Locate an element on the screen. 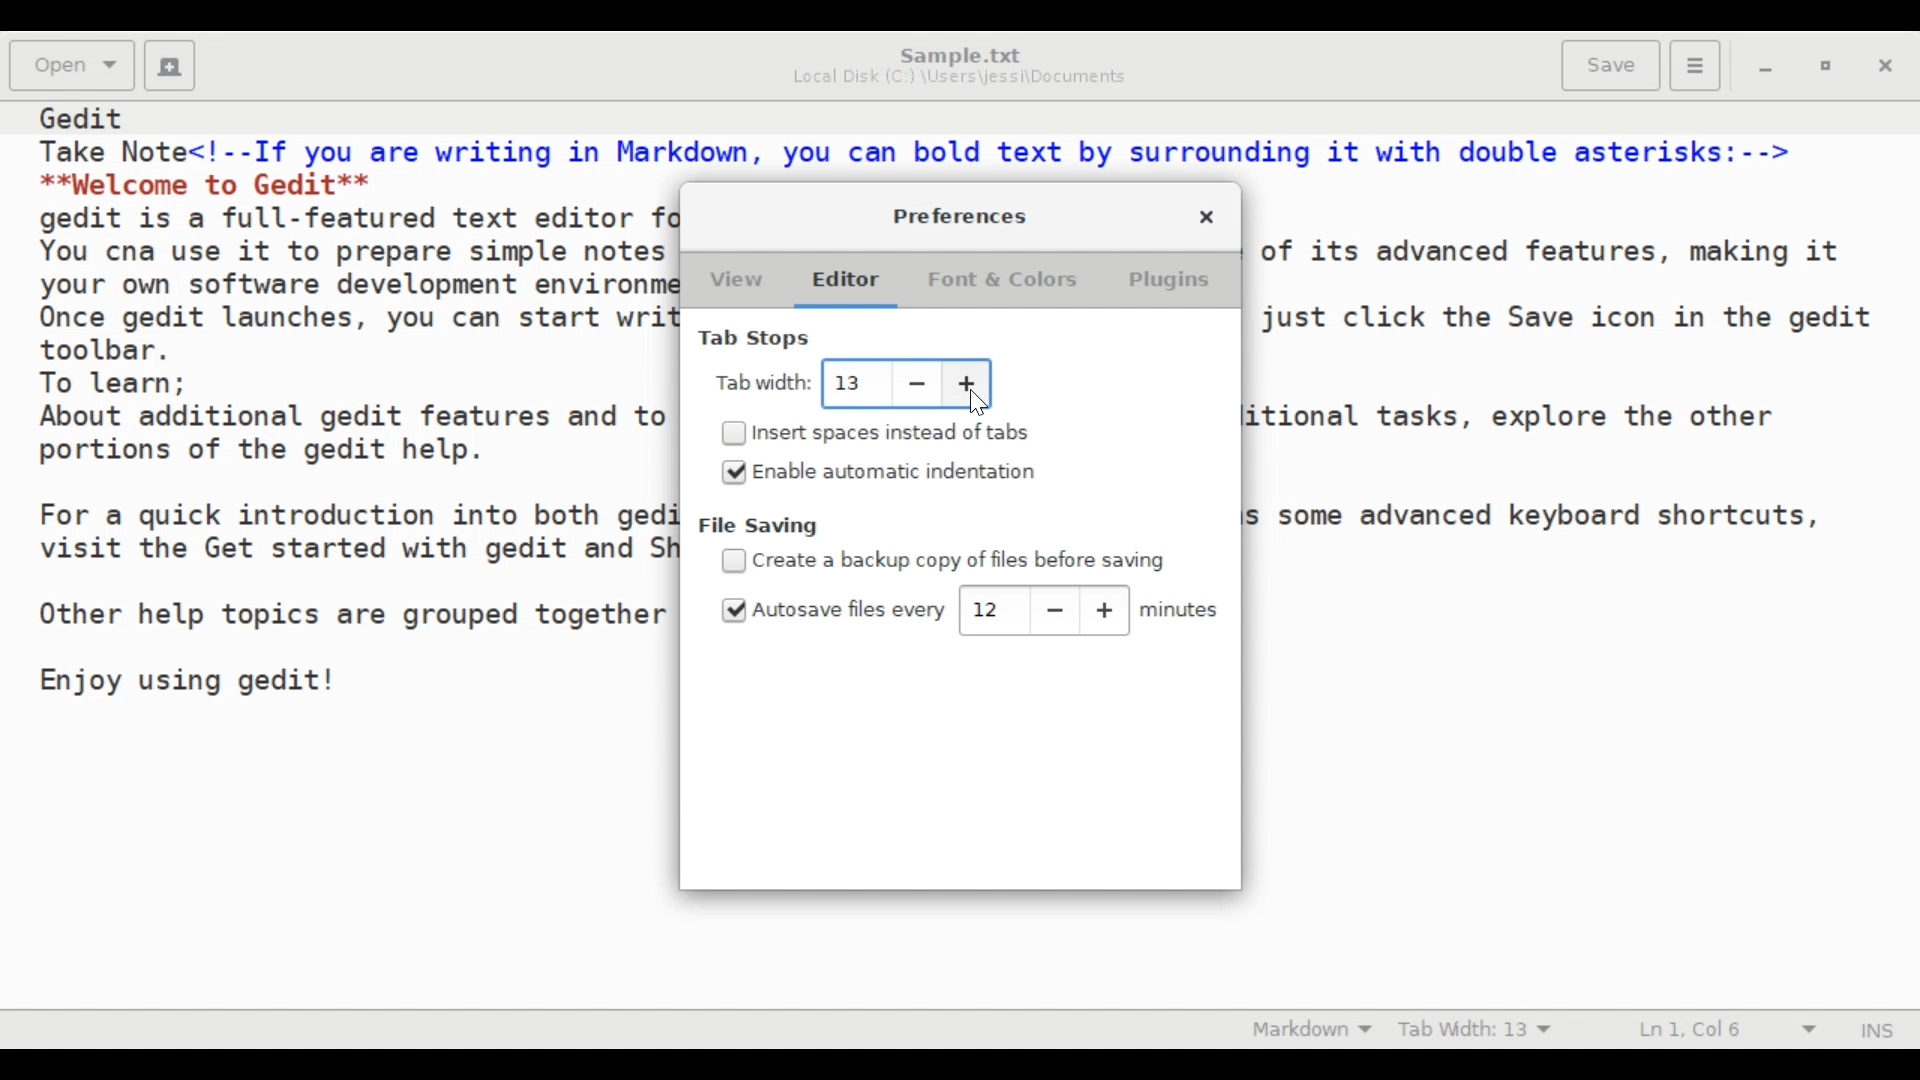 The height and width of the screenshot is (1080, 1920). Insert Mode is located at coordinates (1875, 1029).